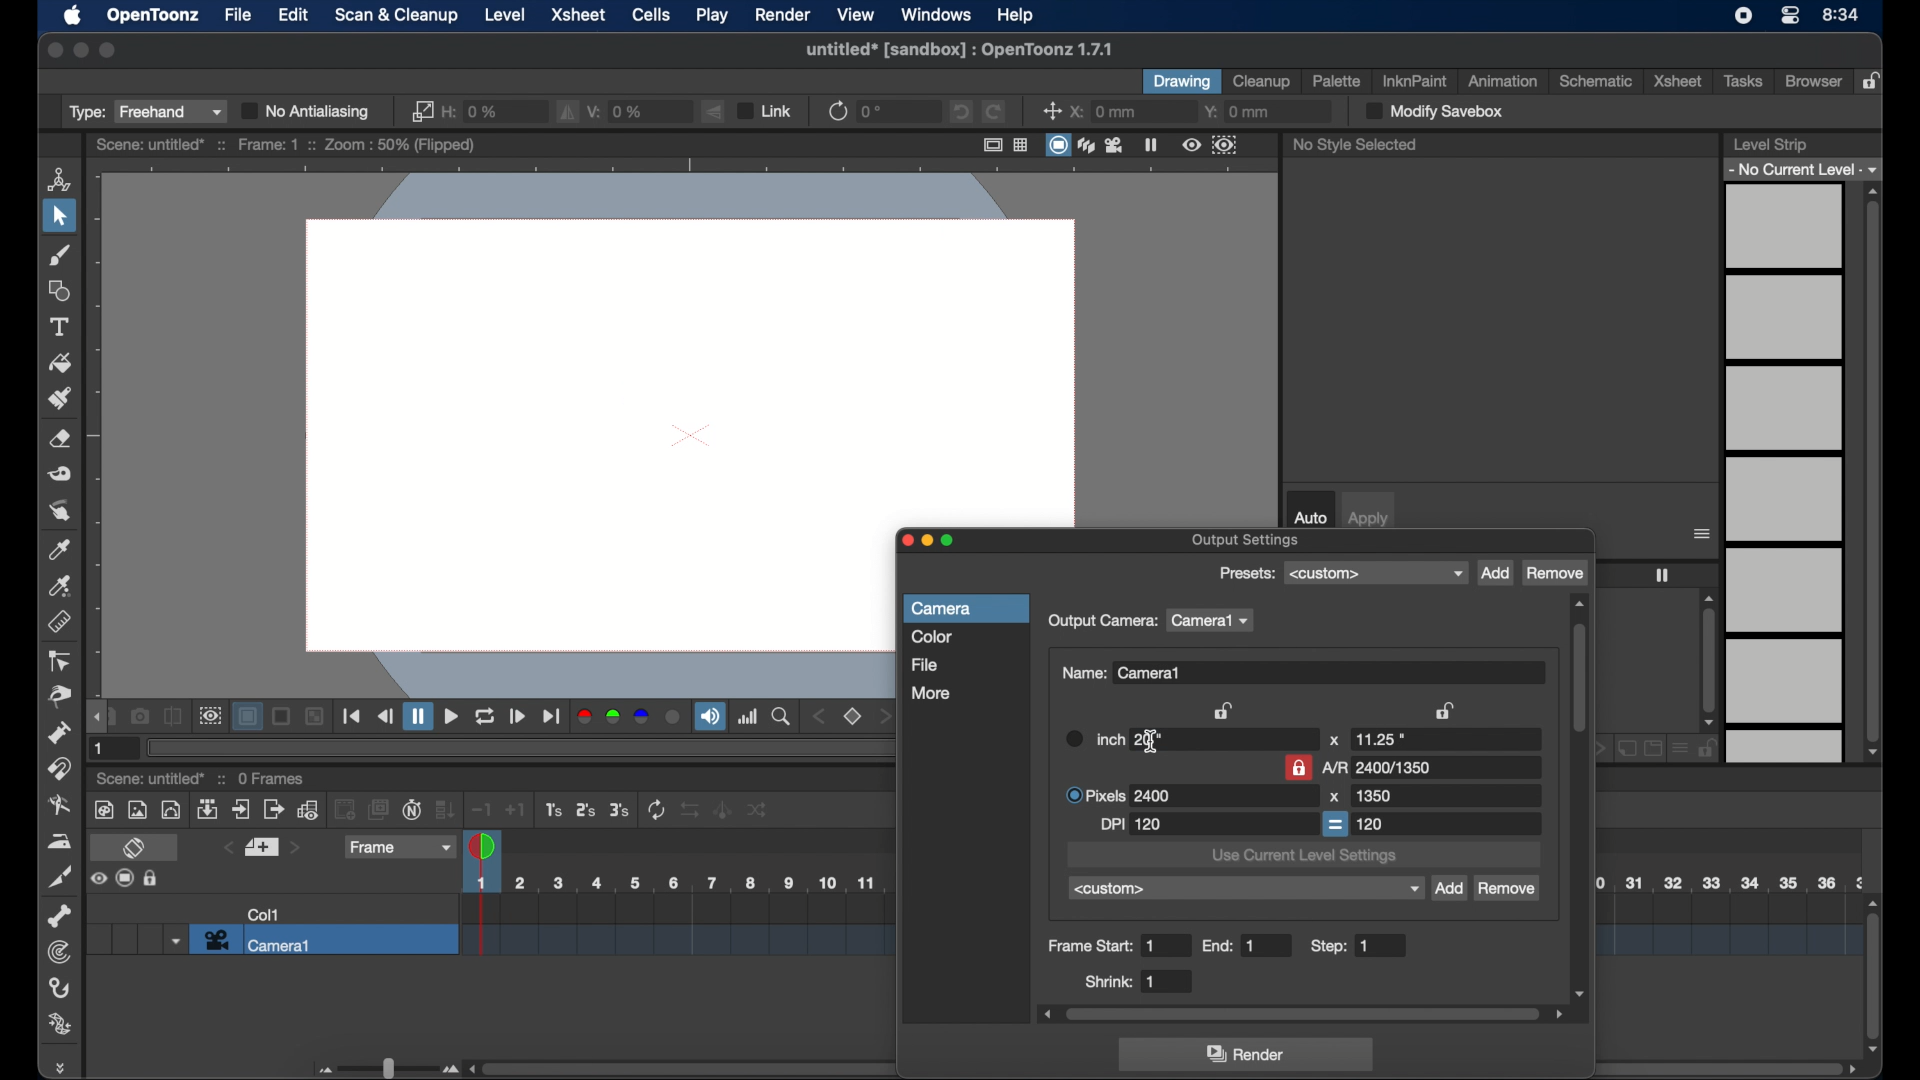 The image size is (1920, 1080). Describe the element at coordinates (1104, 946) in the screenshot. I see `frame start` at that location.